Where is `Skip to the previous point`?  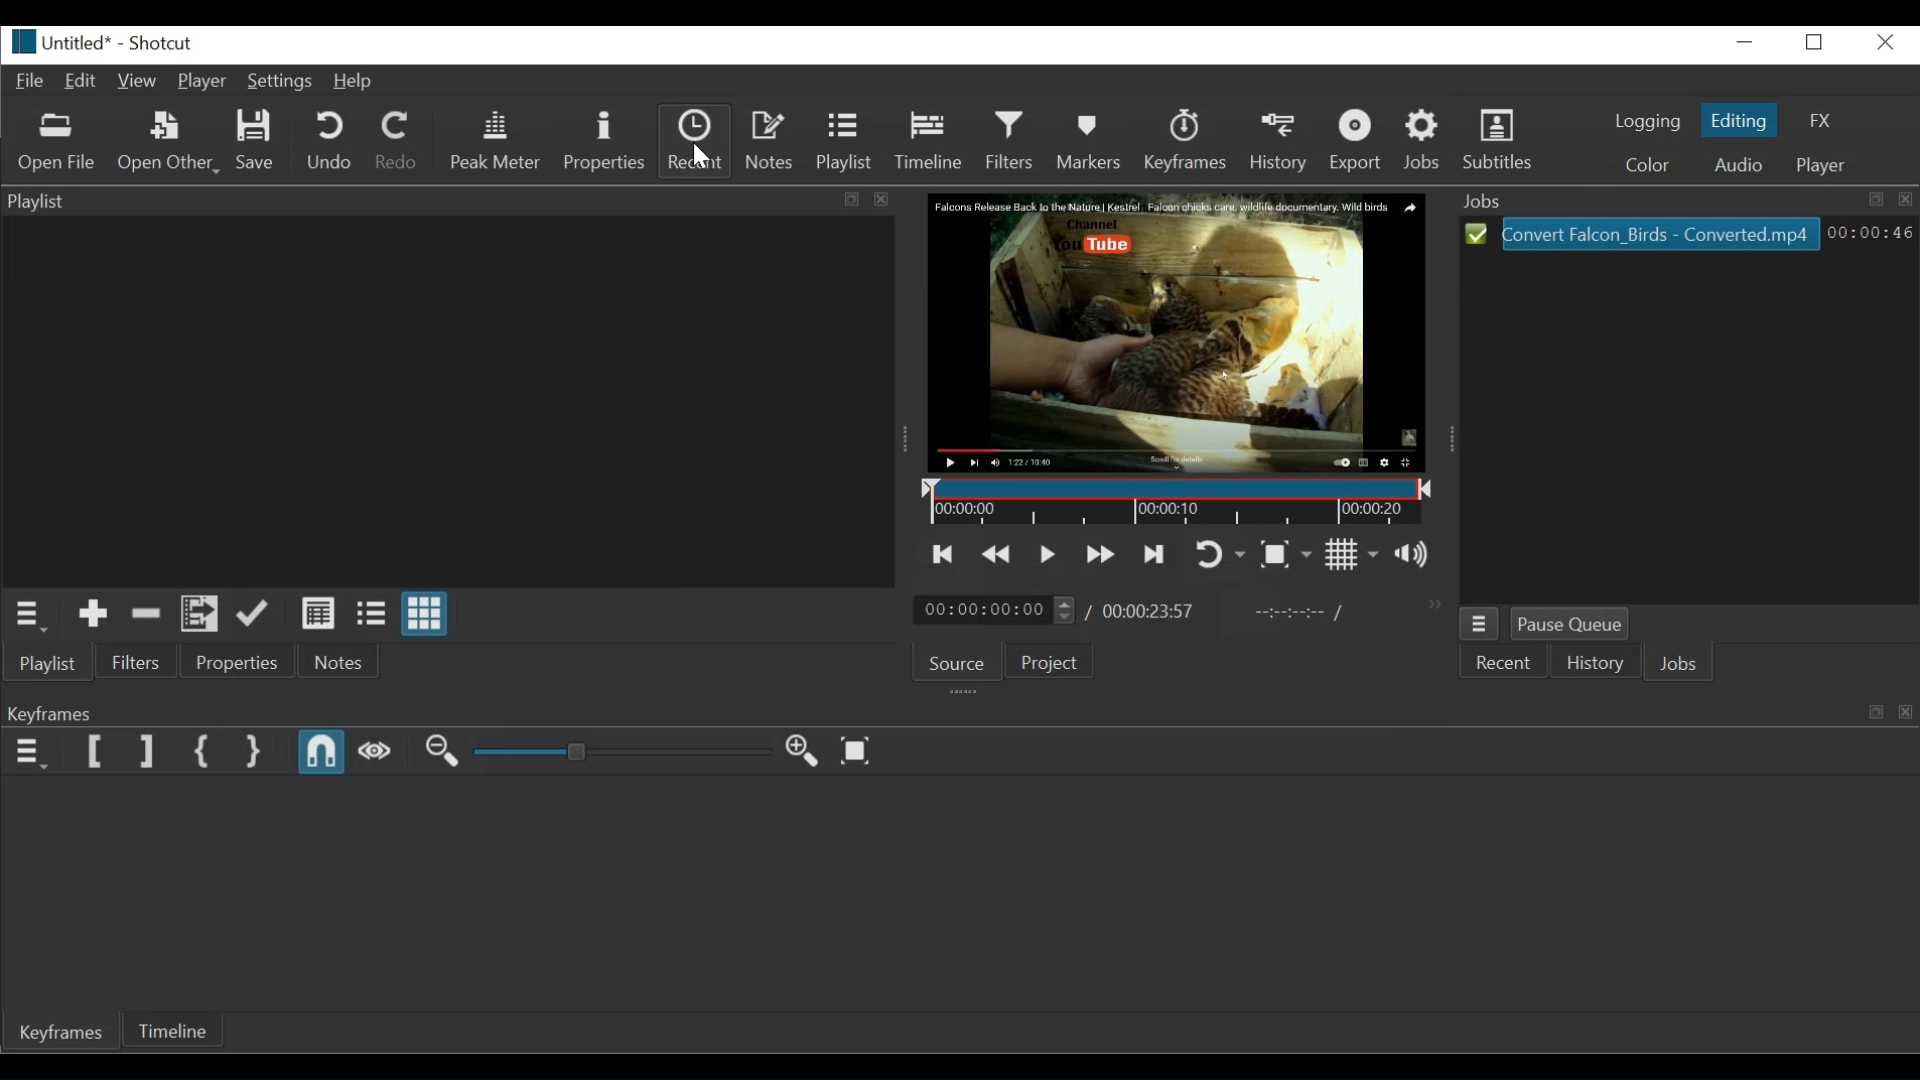 Skip to the previous point is located at coordinates (941, 552).